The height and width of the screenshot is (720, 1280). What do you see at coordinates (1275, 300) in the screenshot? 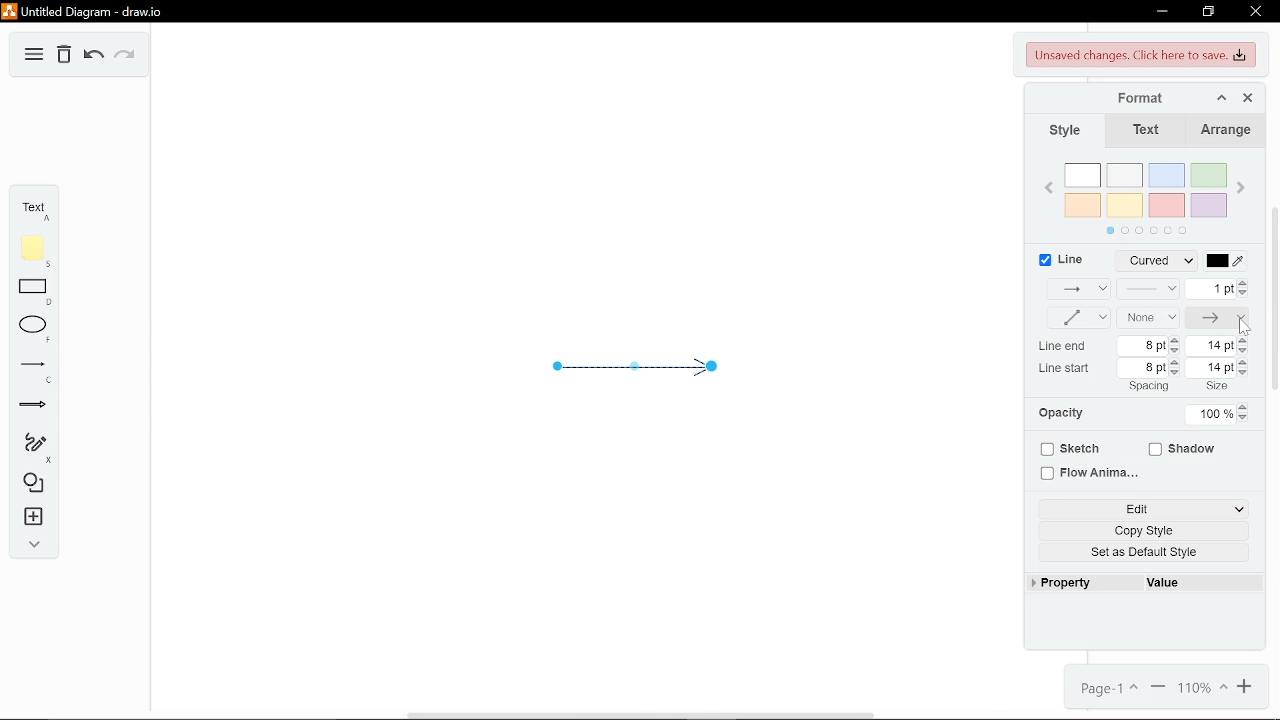
I see `scroll bar` at bounding box center [1275, 300].